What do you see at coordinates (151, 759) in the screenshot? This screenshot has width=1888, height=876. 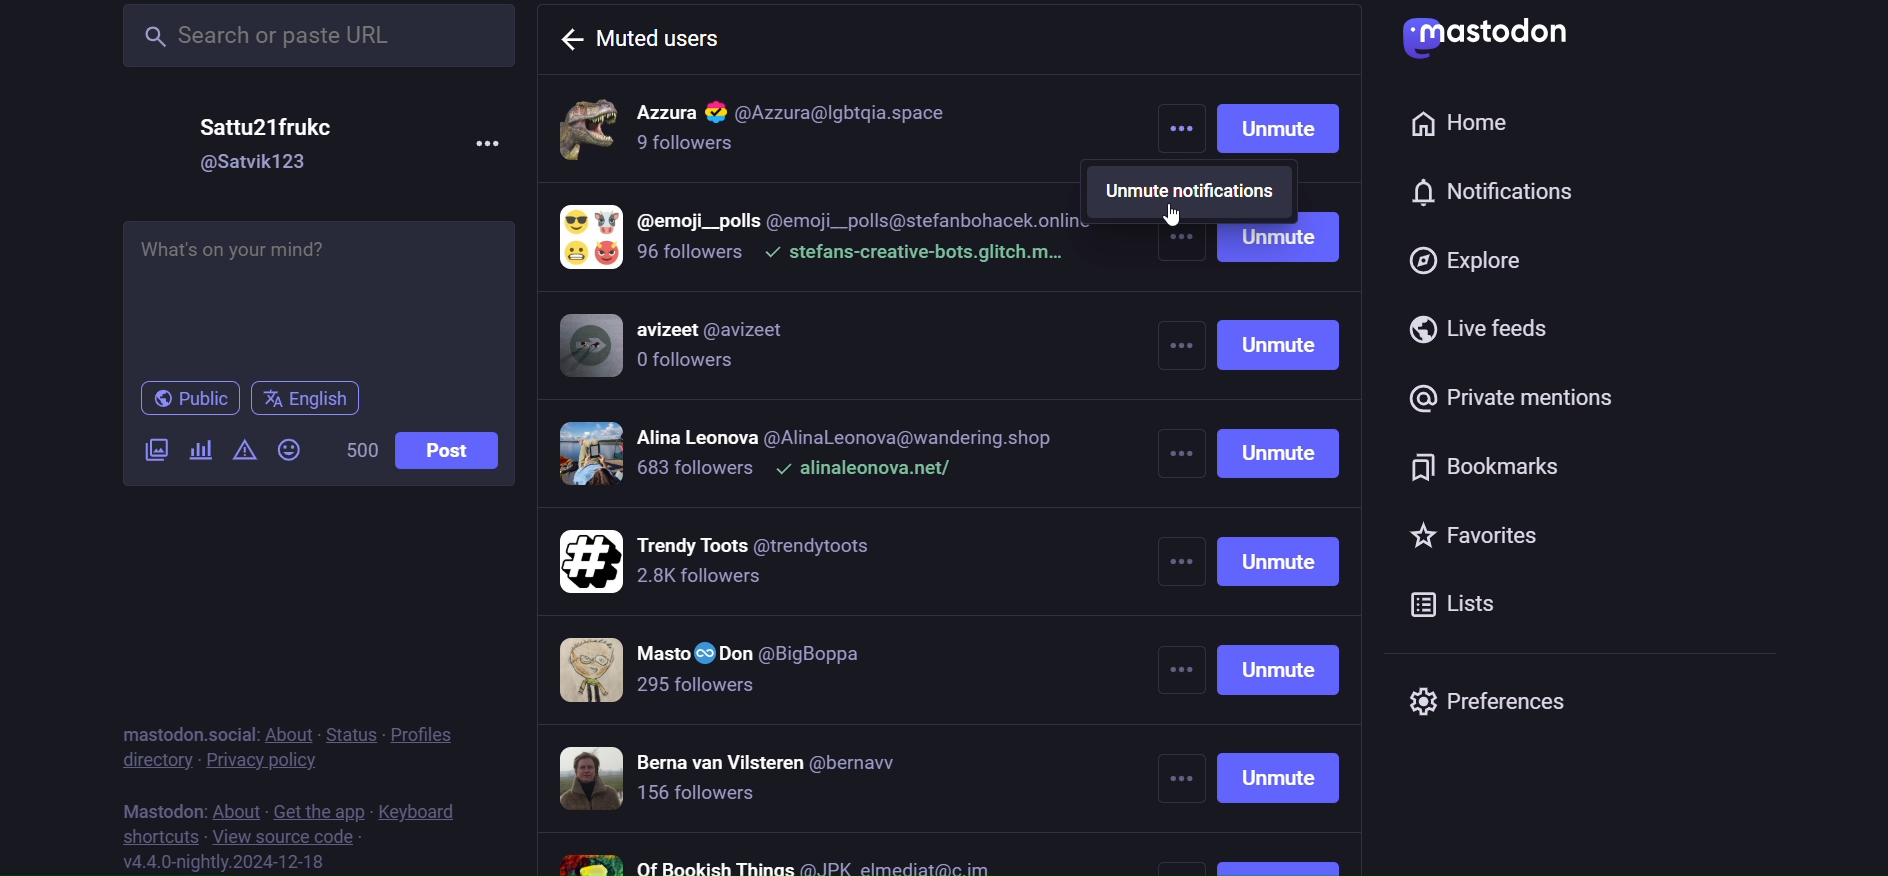 I see `directory` at bounding box center [151, 759].